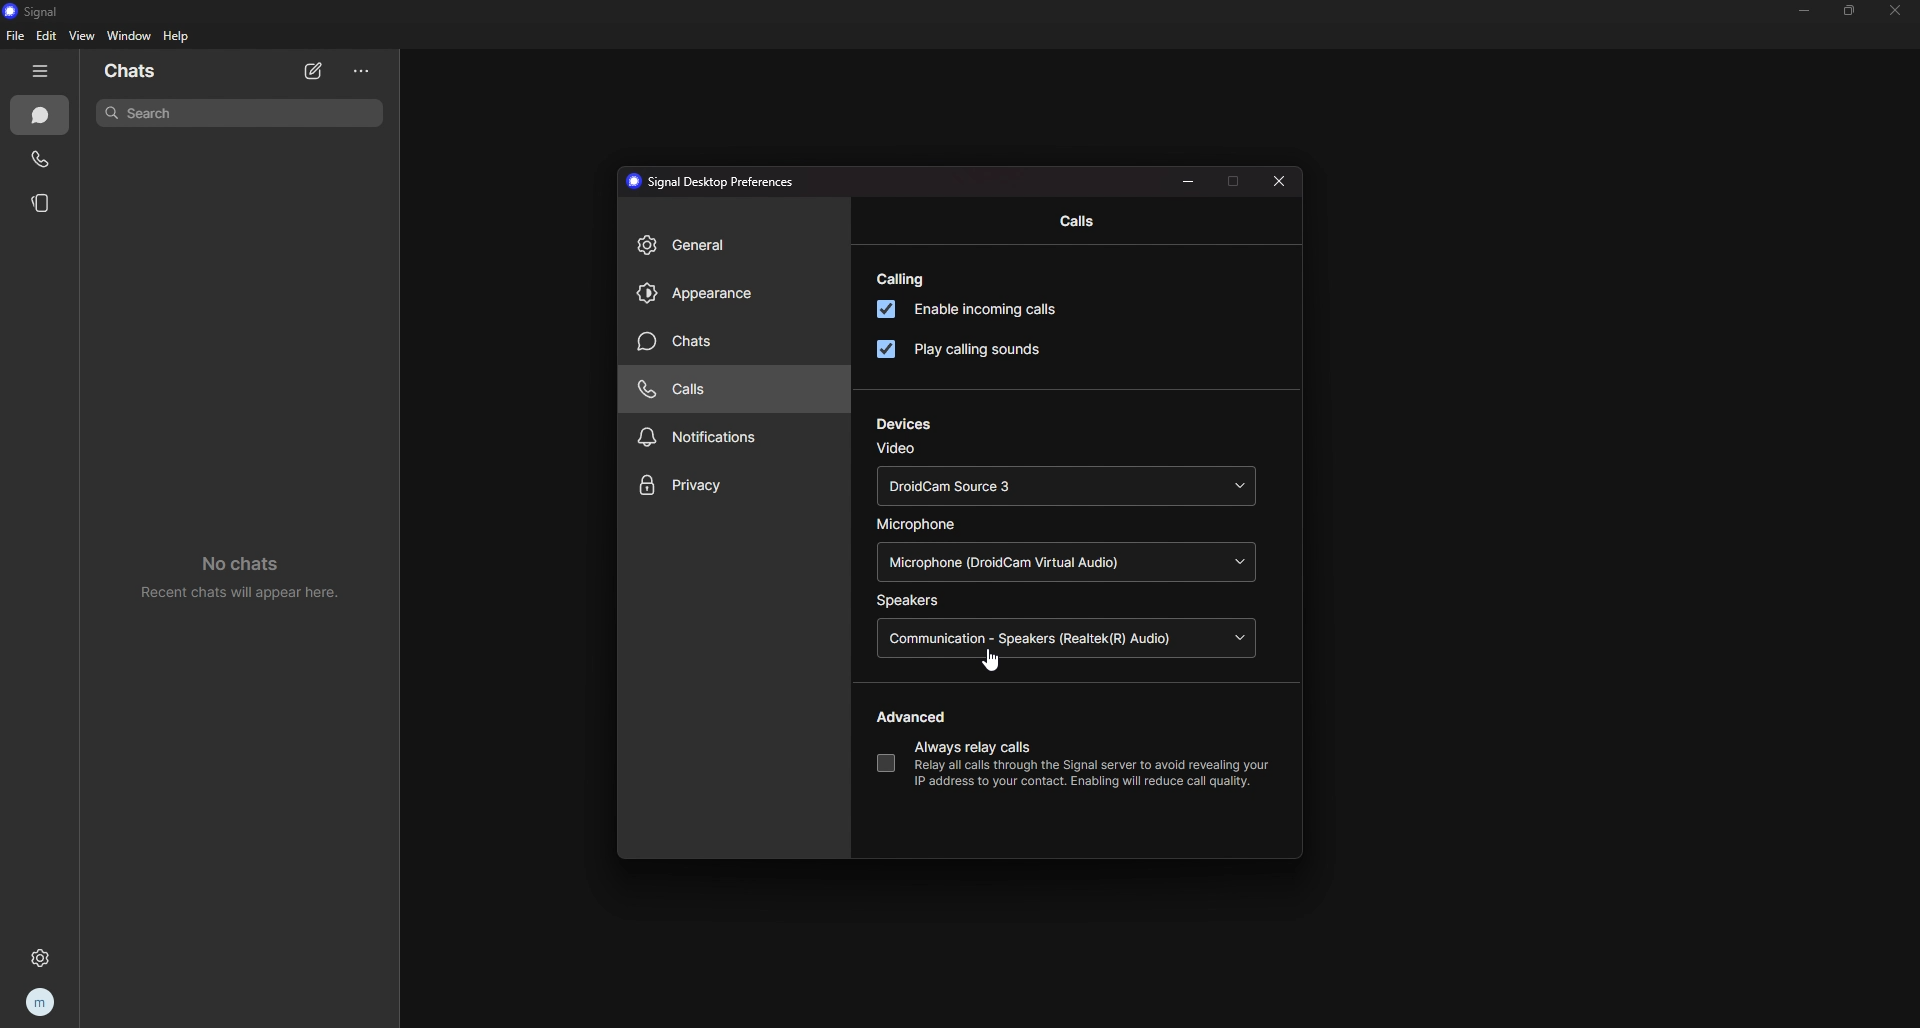  Describe the element at coordinates (82, 36) in the screenshot. I see `view` at that location.